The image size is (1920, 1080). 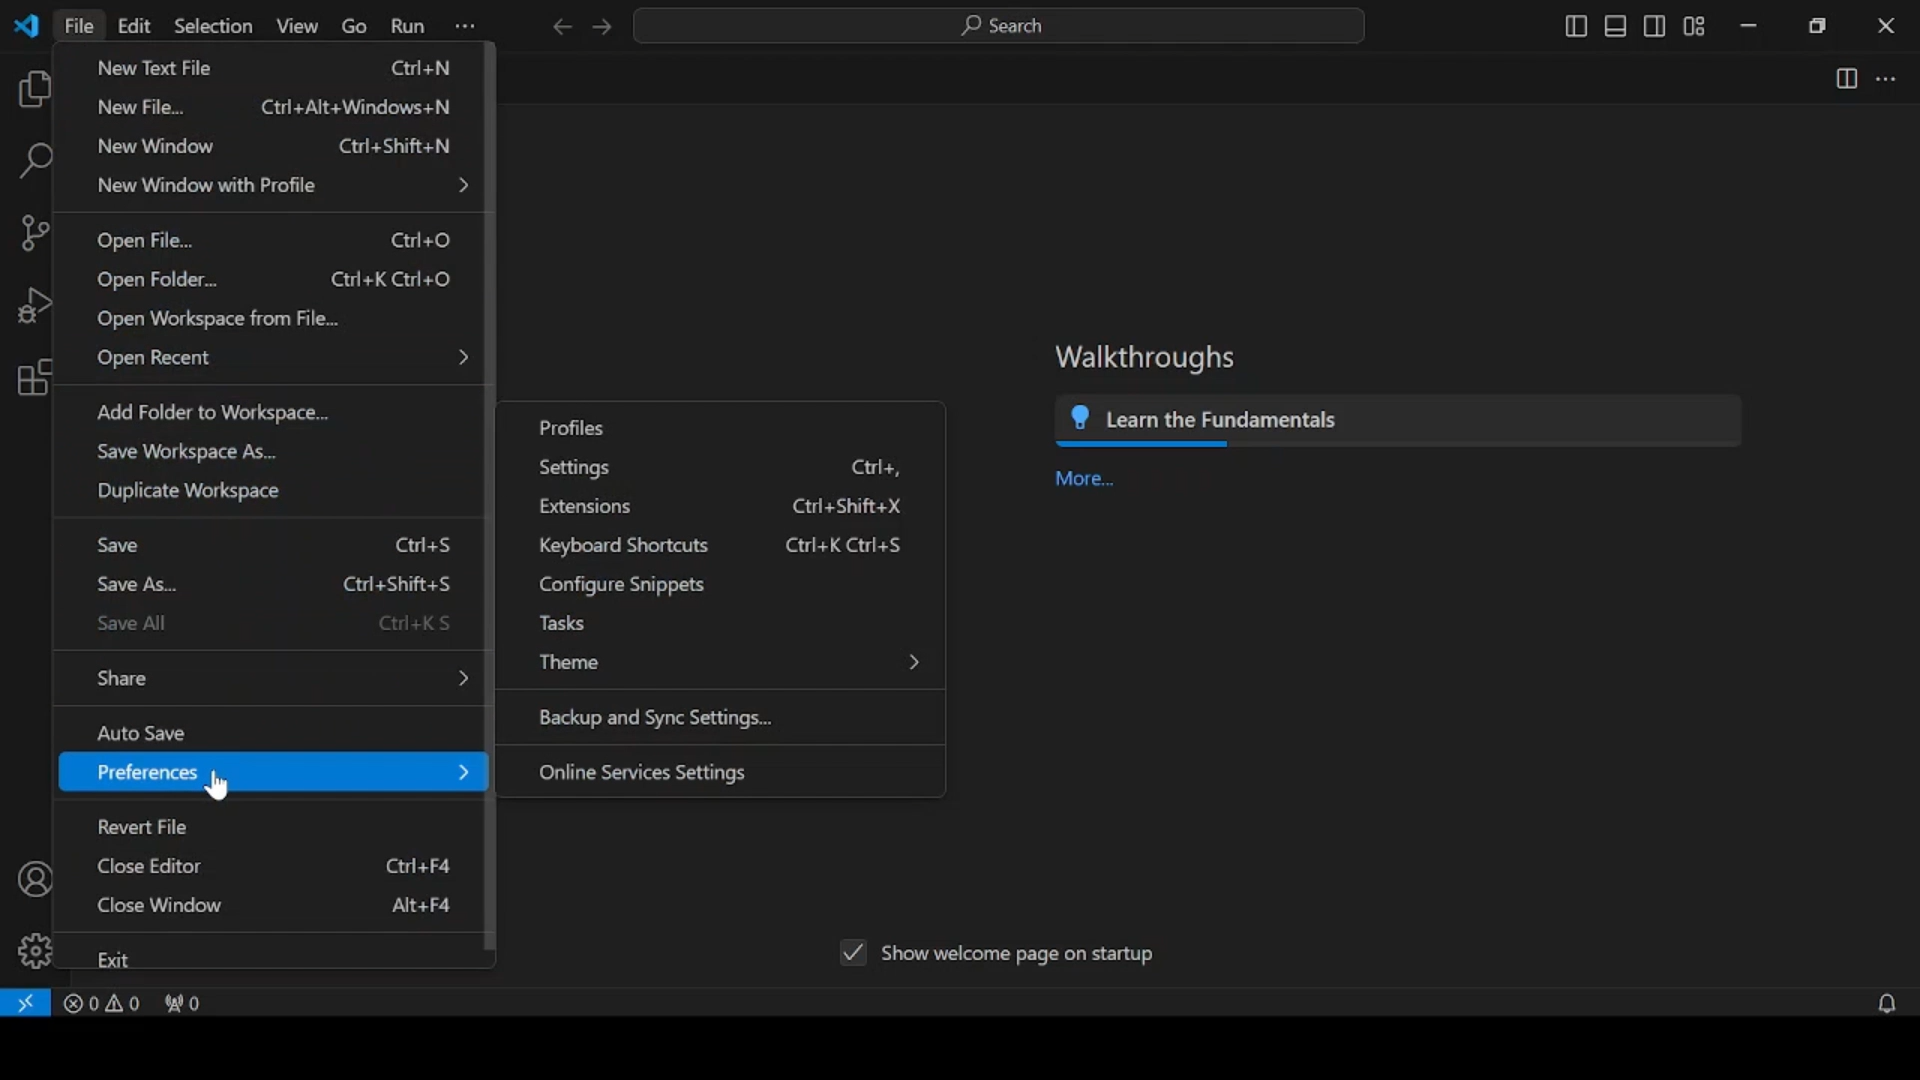 I want to click on open recent menu, so click(x=283, y=358).